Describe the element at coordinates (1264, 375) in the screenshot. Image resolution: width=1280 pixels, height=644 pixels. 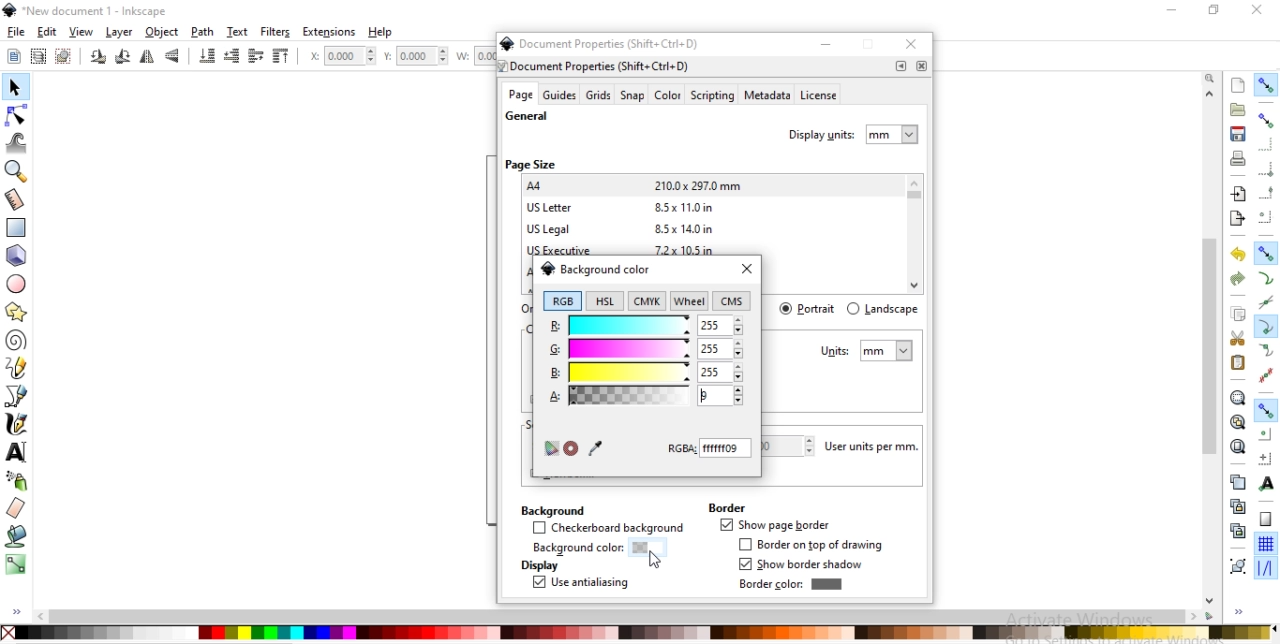
I see `snap midpoints of line segments` at that location.